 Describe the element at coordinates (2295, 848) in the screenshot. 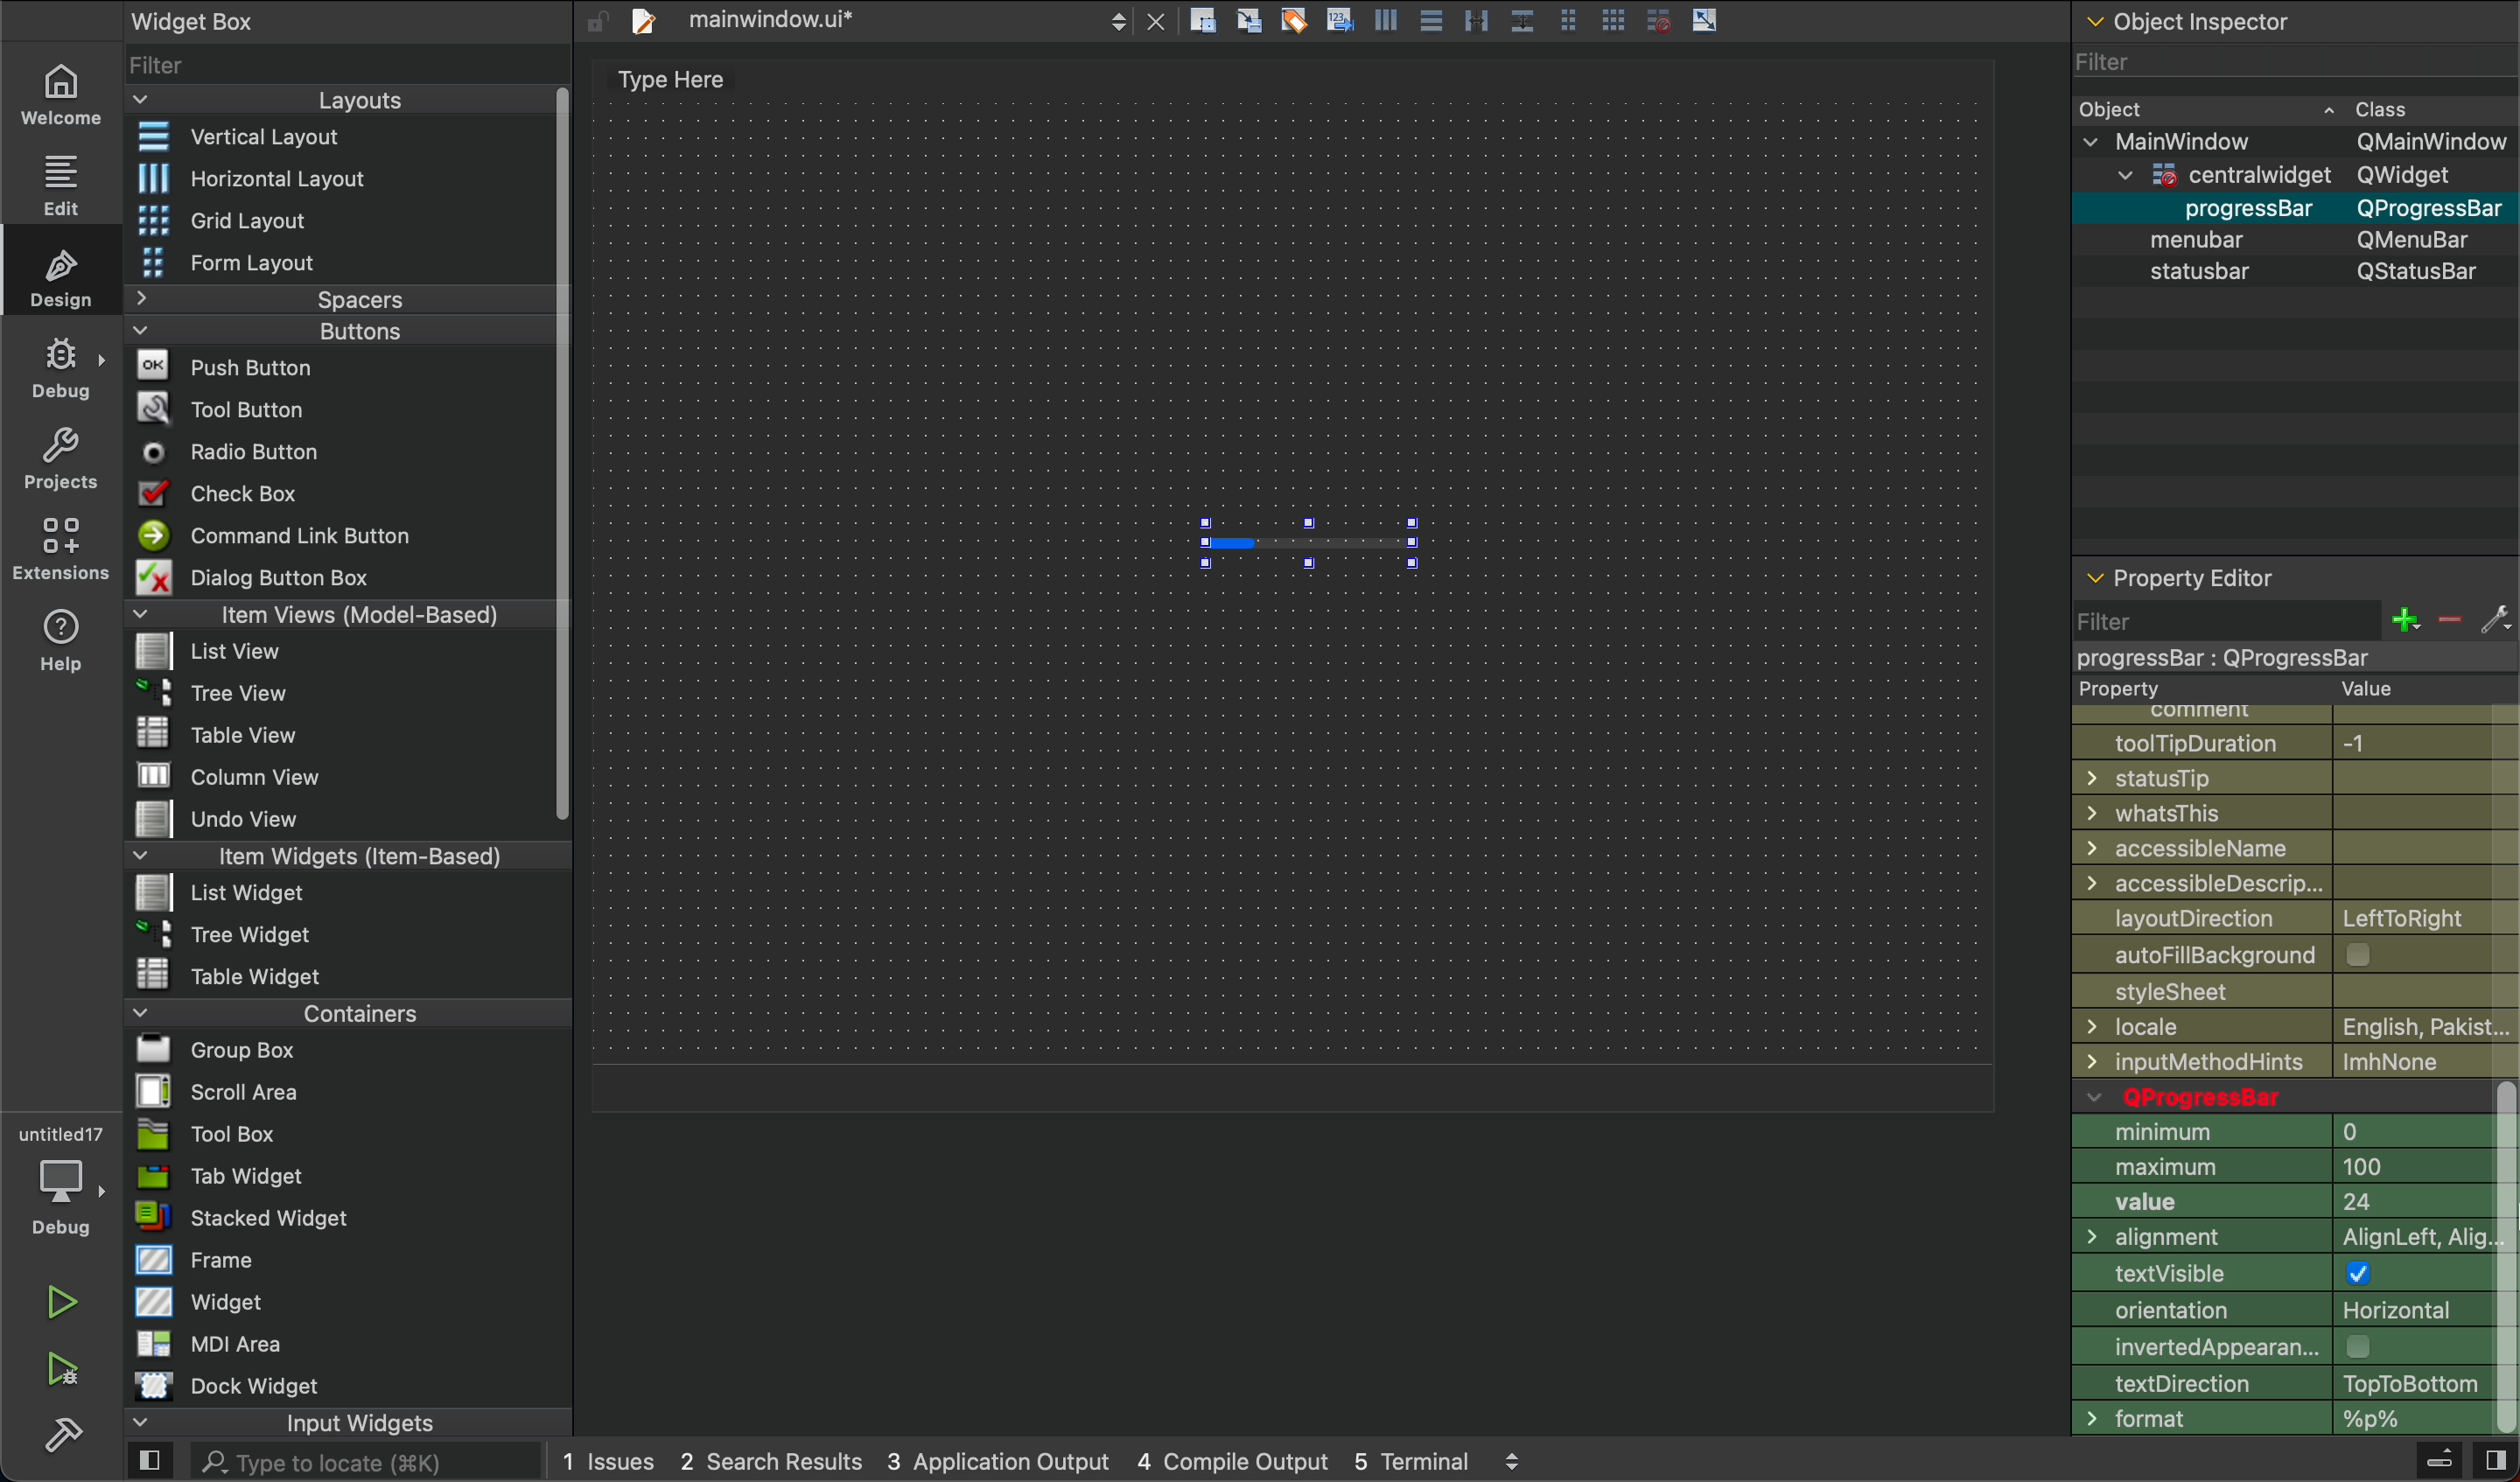

I see `Name Access` at that location.